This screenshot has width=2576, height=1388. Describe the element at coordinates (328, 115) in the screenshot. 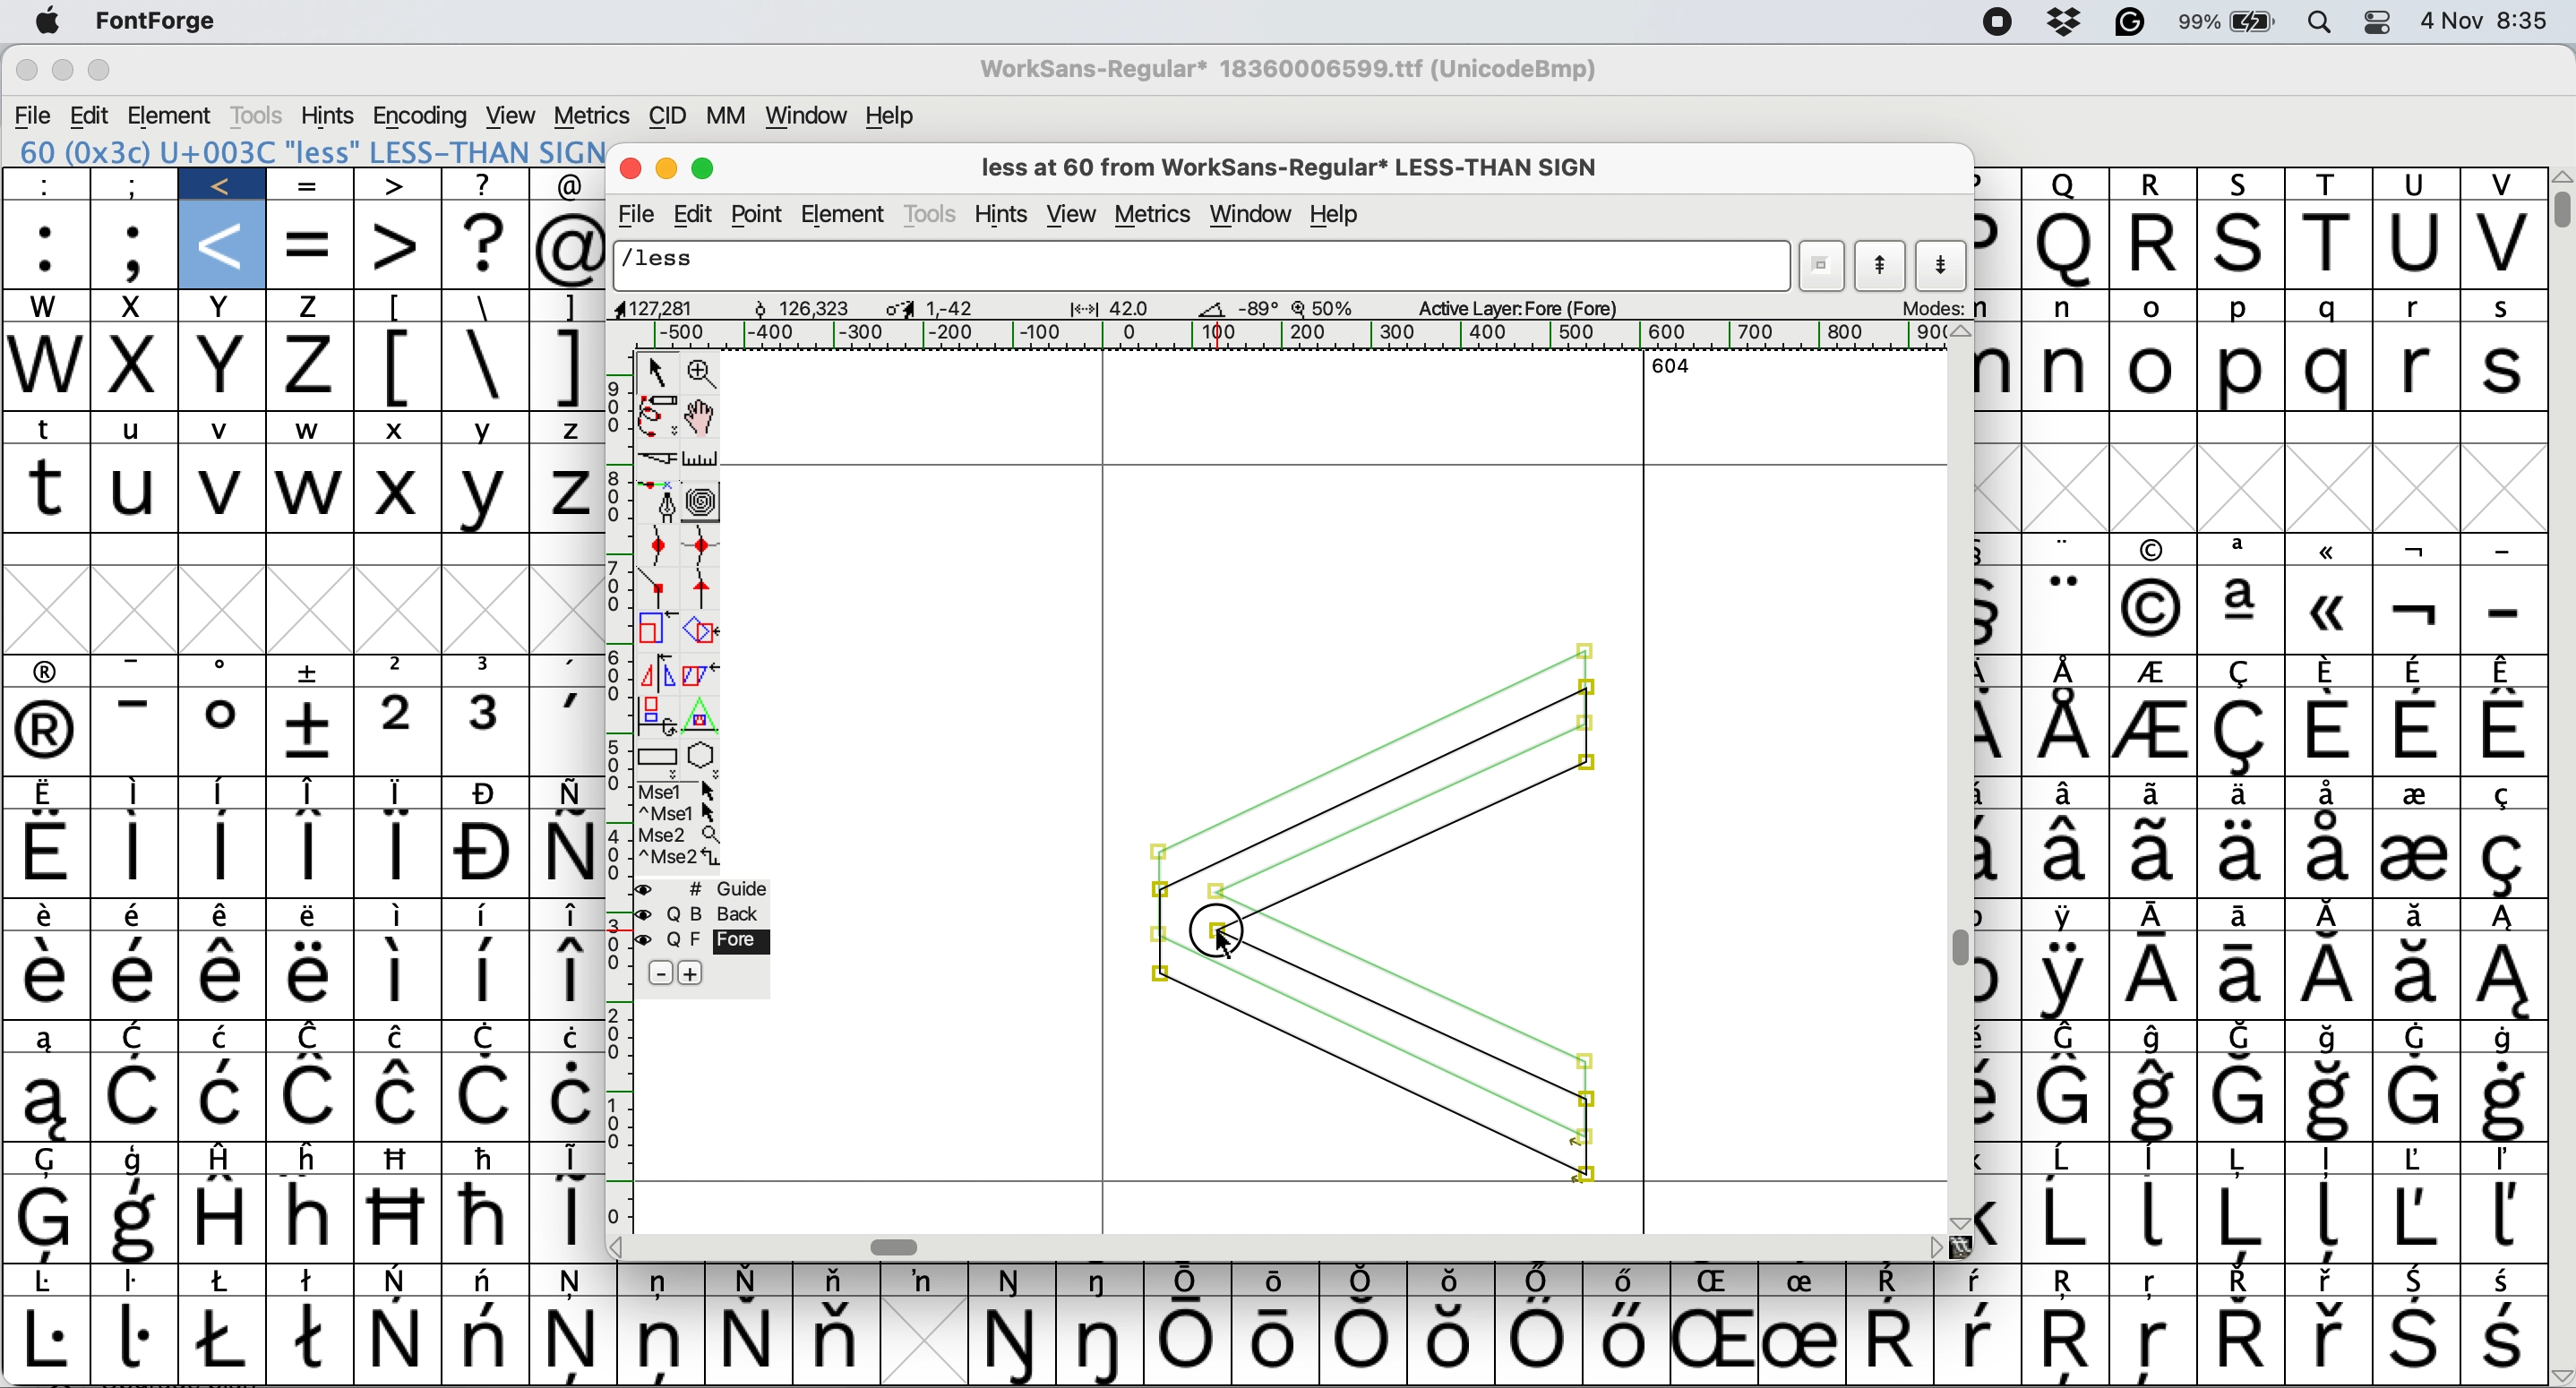

I see `hints` at that location.